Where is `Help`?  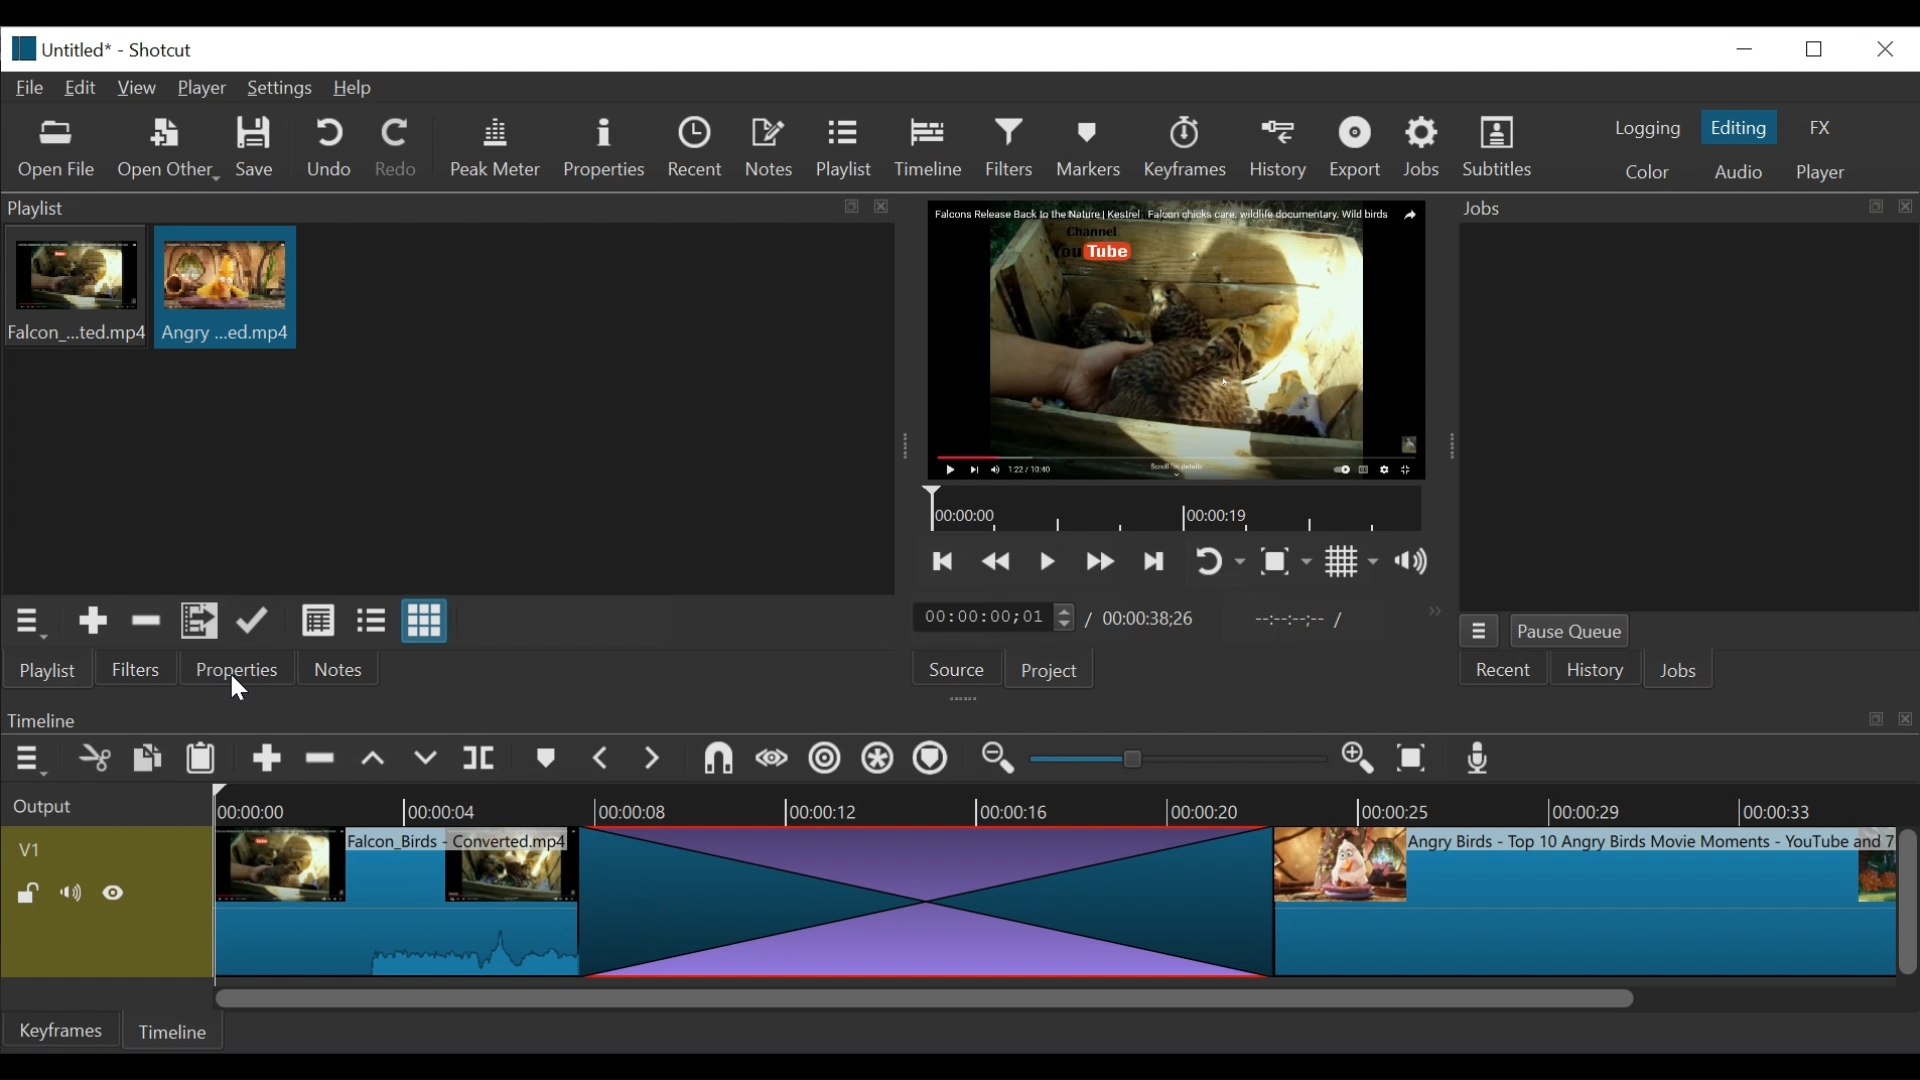
Help is located at coordinates (353, 89).